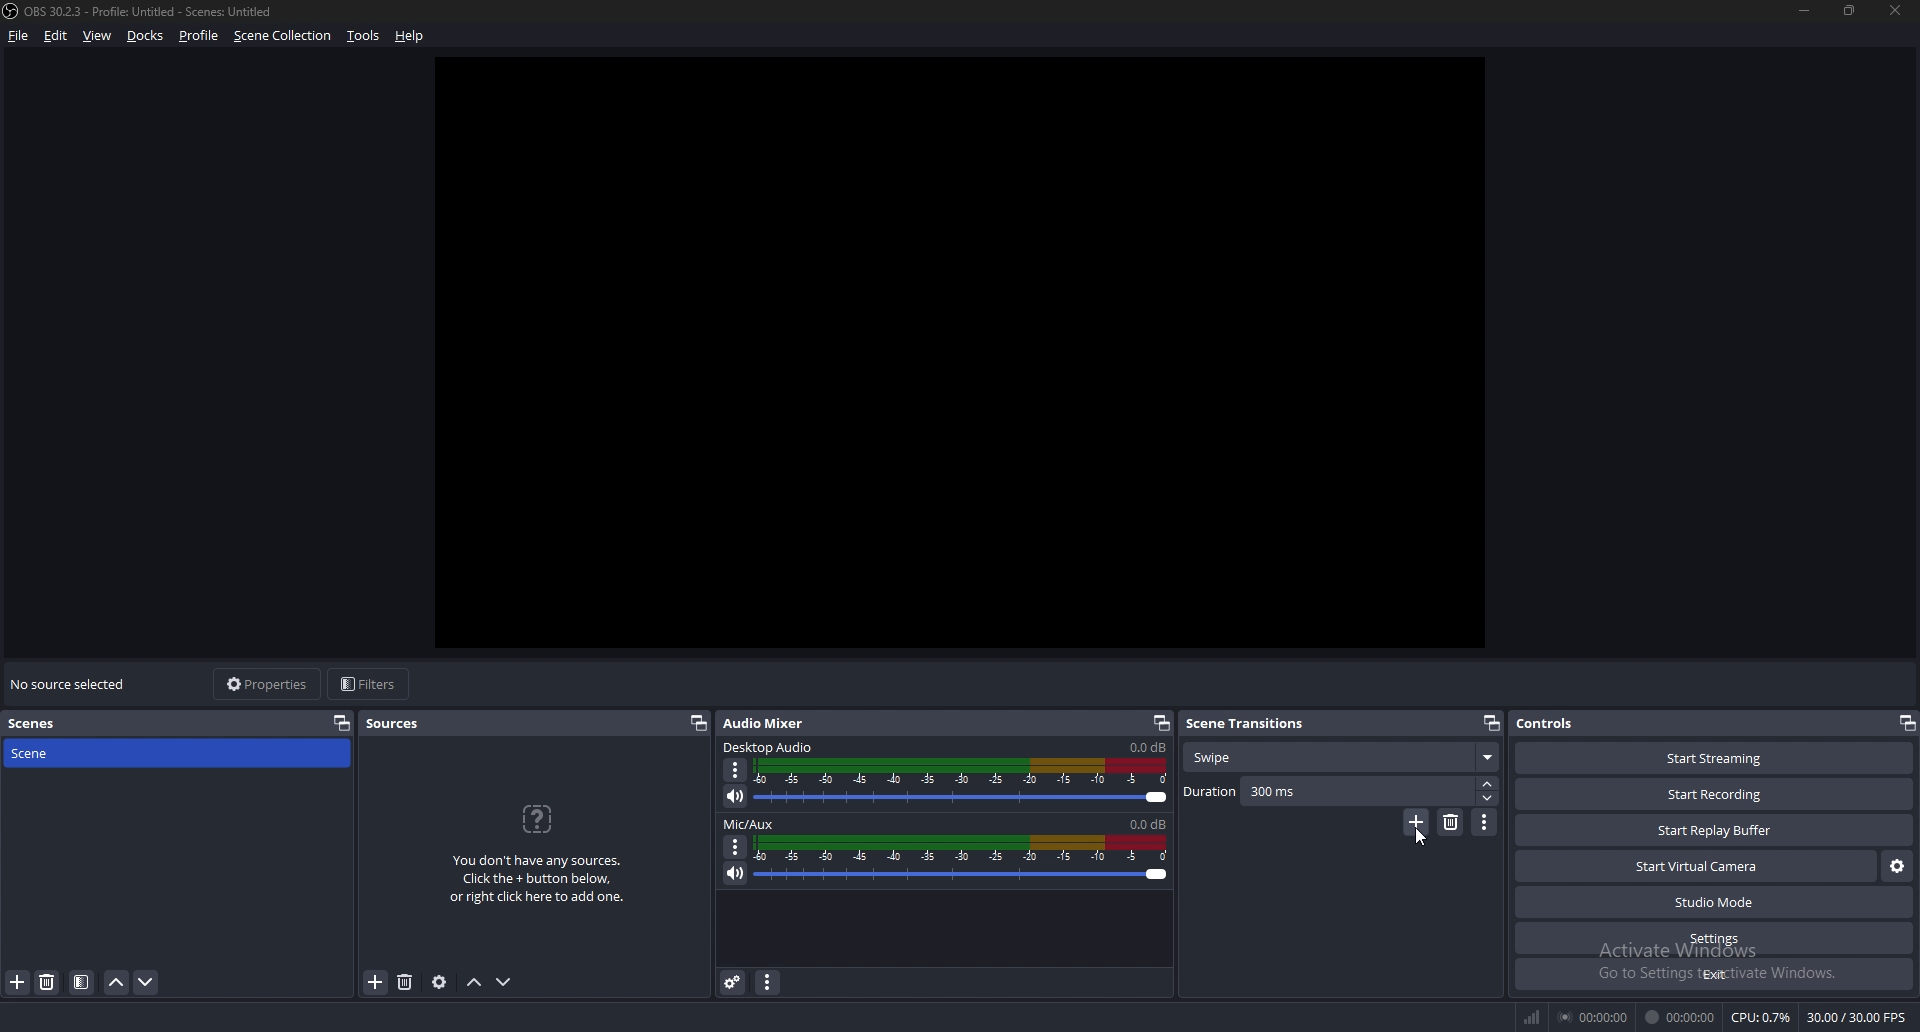 The image size is (1920, 1032). What do you see at coordinates (733, 982) in the screenshot?
I see `advanced audio properties` at bounding box center [733, 982].